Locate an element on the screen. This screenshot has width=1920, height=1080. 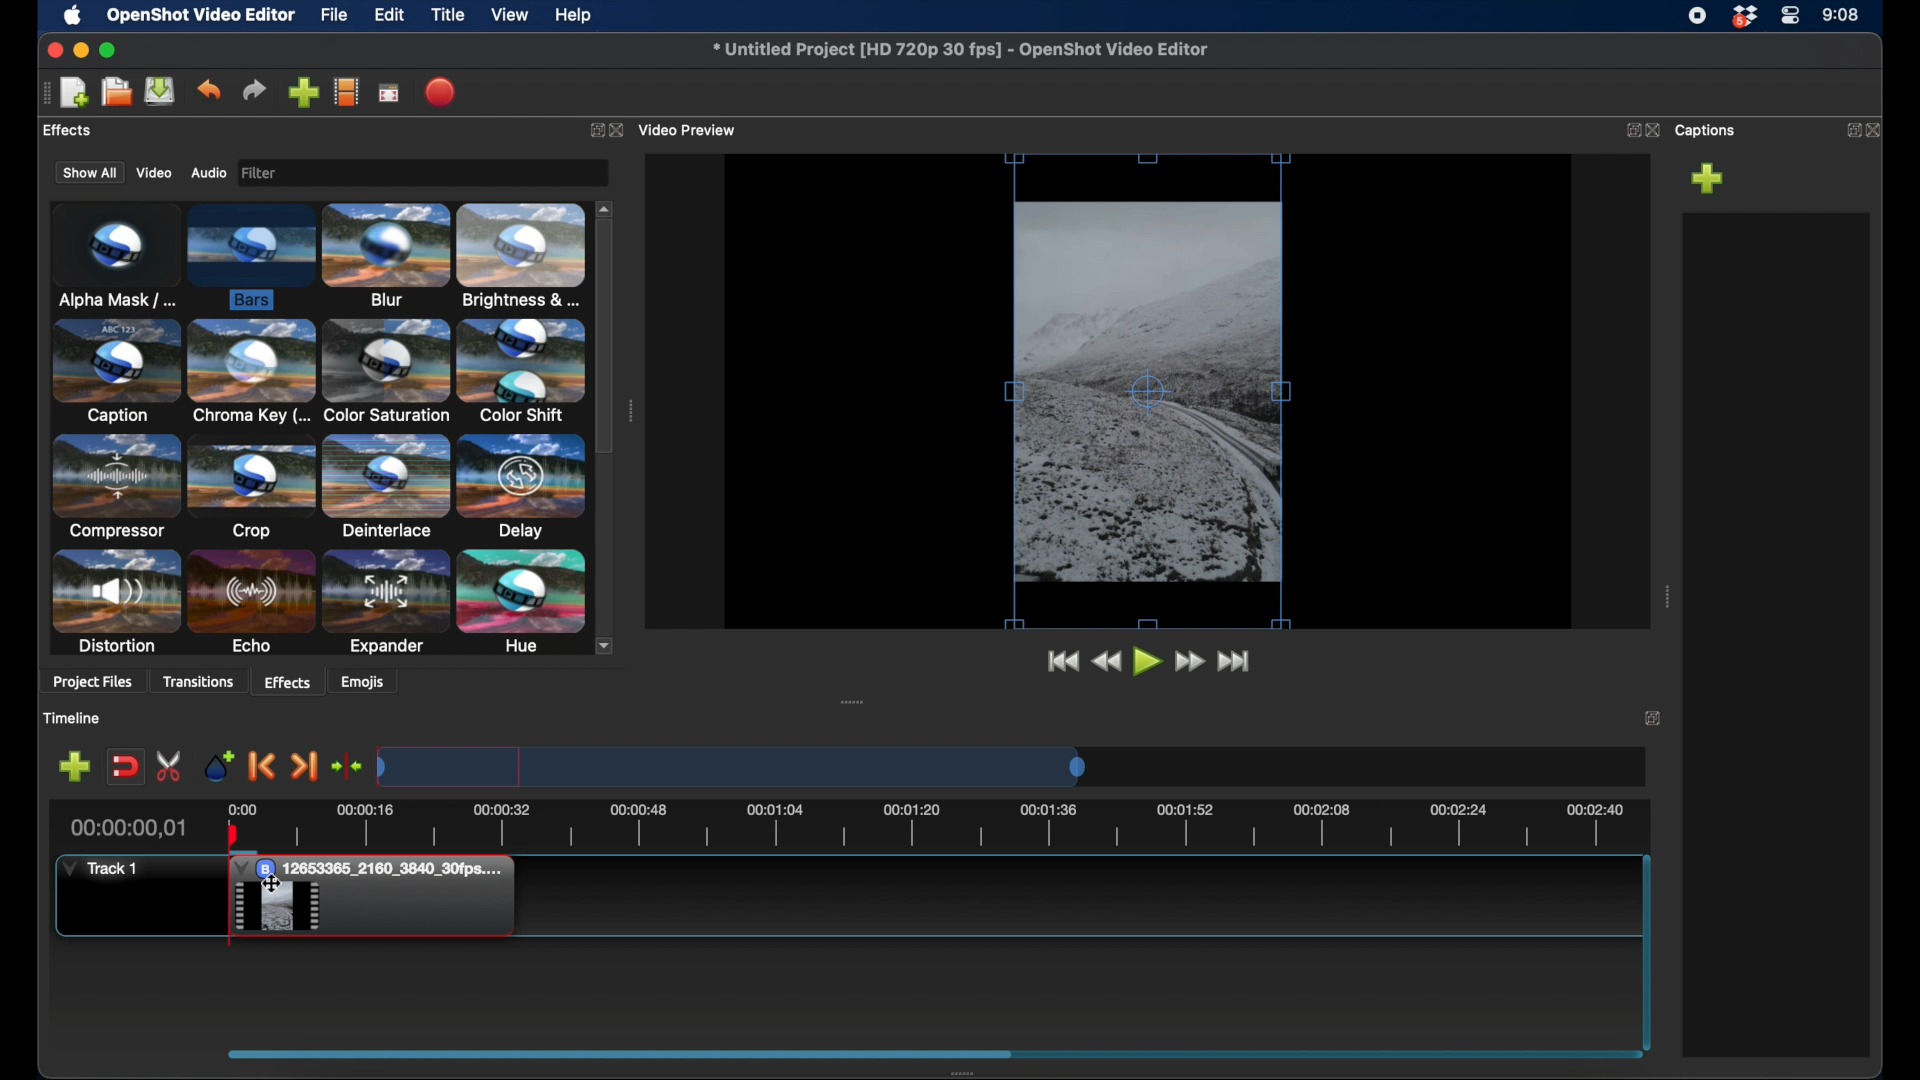
play is located at coordinates (1146, 661).